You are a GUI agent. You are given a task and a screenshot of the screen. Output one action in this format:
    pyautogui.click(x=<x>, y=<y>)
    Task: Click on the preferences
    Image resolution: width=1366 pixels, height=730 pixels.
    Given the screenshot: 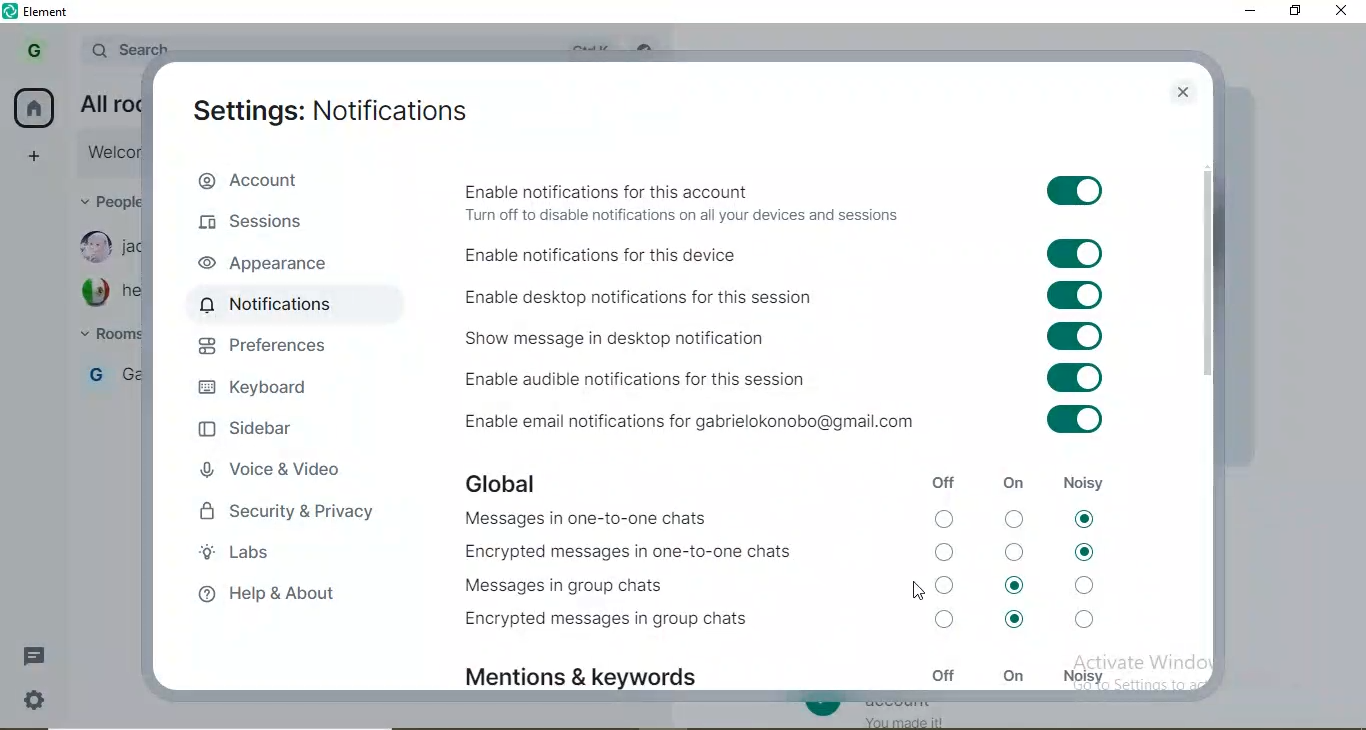 What is the action you would take?
    pyautogui.click(x=278, y=348)
    